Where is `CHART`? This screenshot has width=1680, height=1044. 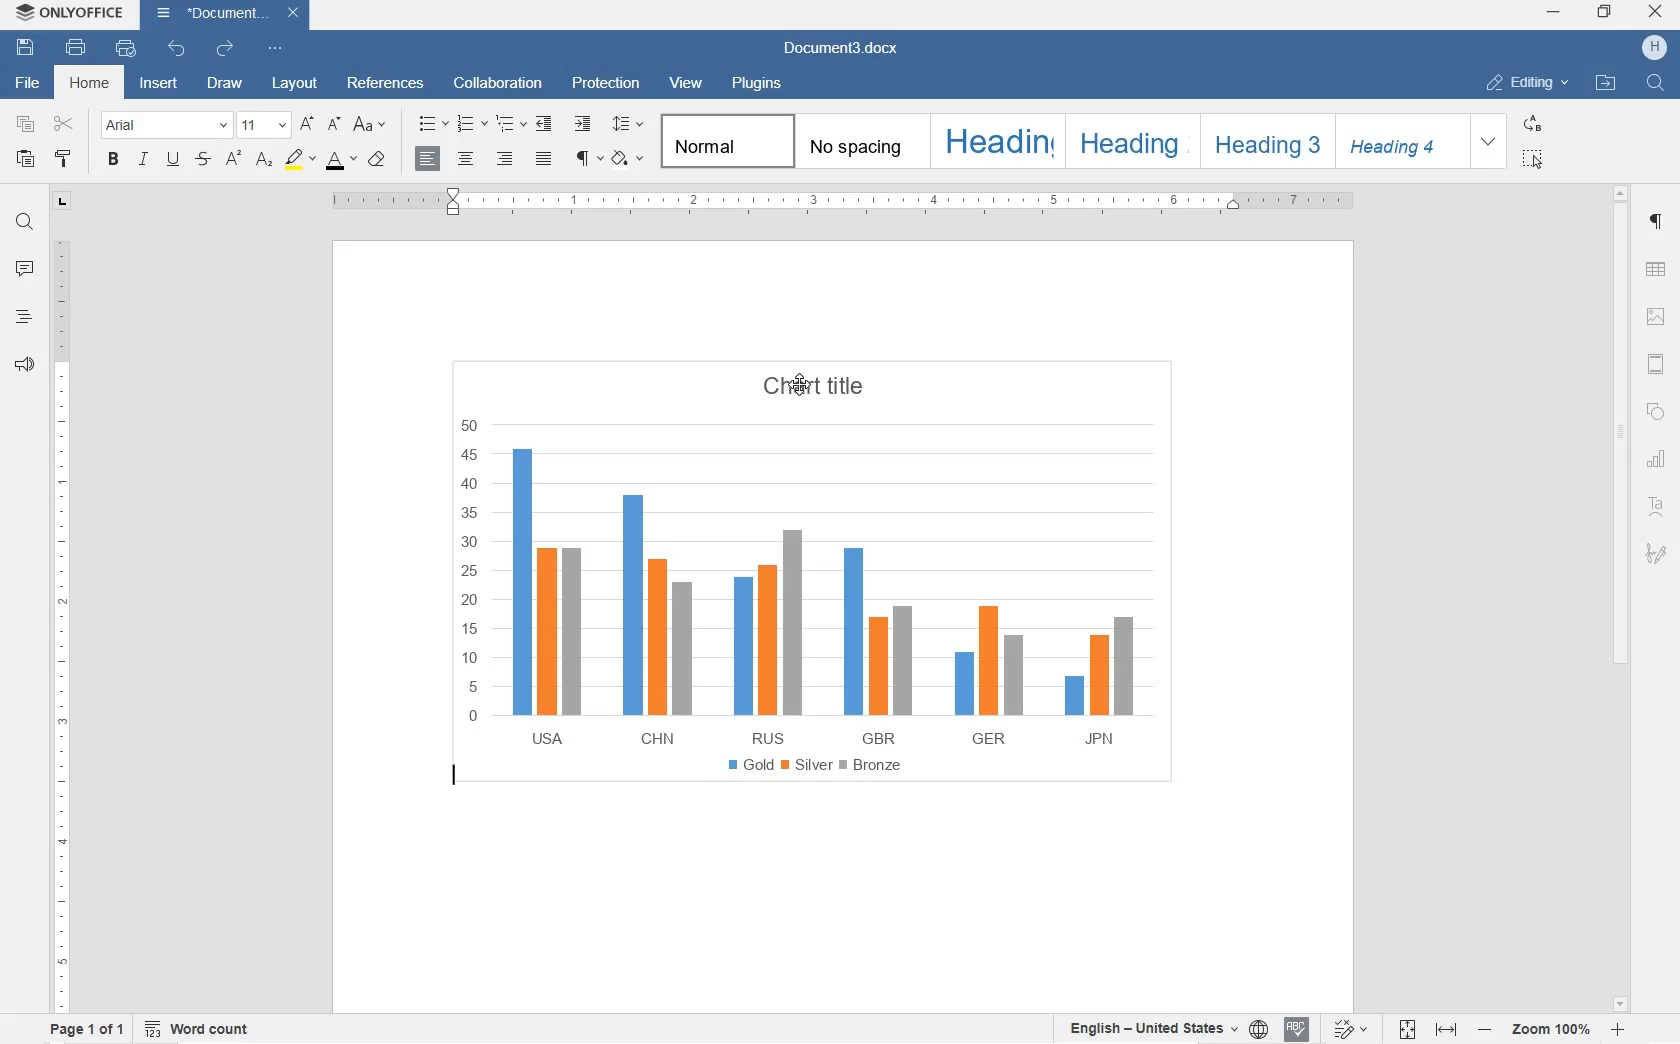
CHART is located at coordinates (818, 599).